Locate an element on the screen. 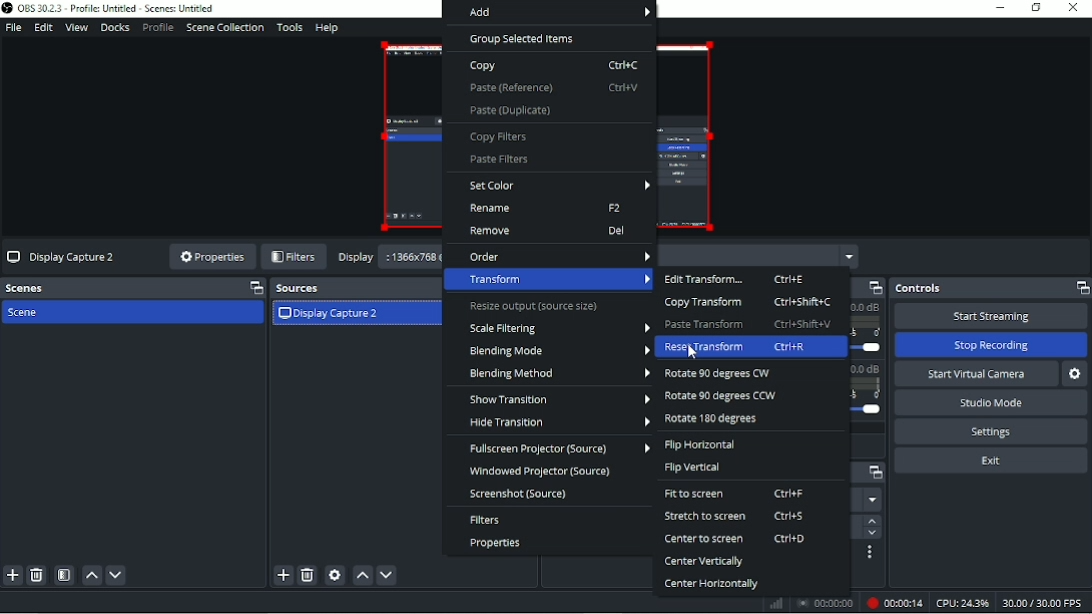  Reset transform is located at coordinates (736, 347).